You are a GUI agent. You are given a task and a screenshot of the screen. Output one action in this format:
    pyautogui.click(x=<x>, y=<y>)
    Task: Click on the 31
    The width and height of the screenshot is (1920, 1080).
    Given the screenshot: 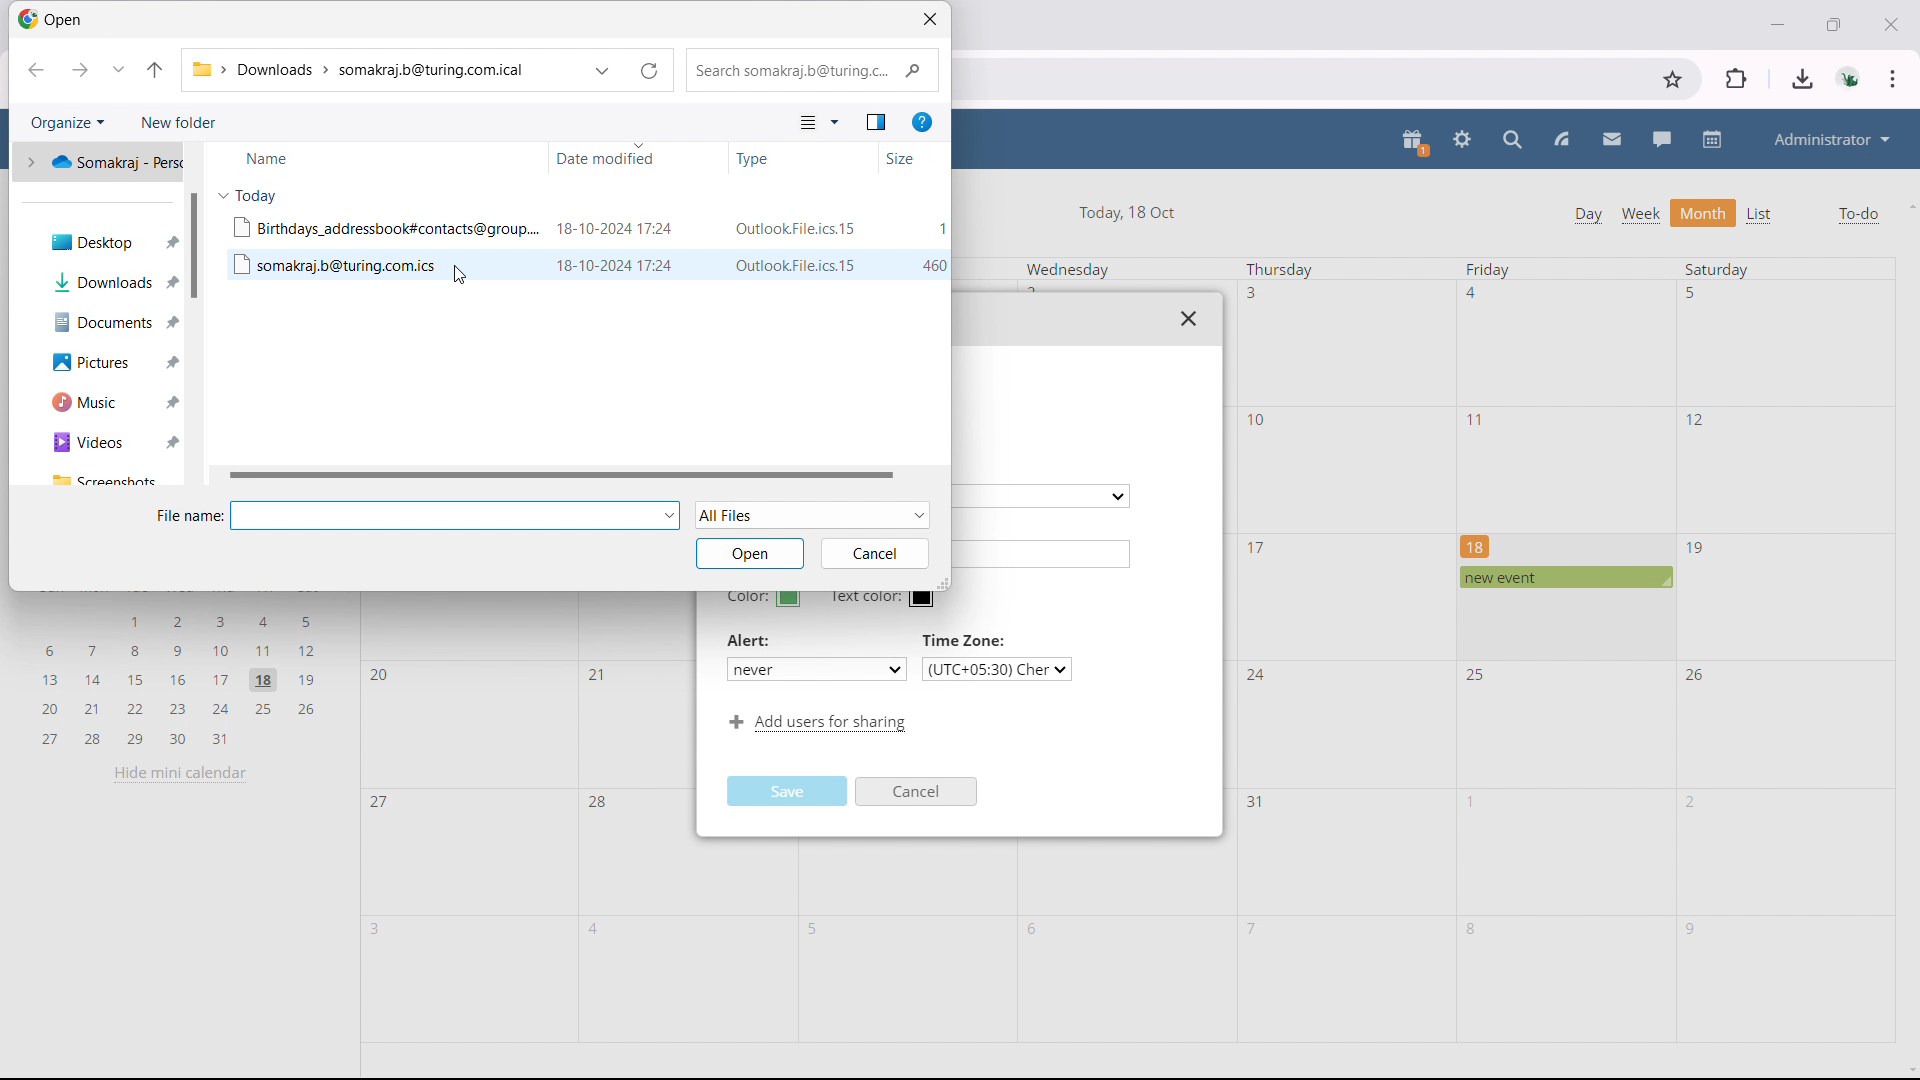 What is the action you would take?
    pyautogui.click(x=1256, y=802)
    